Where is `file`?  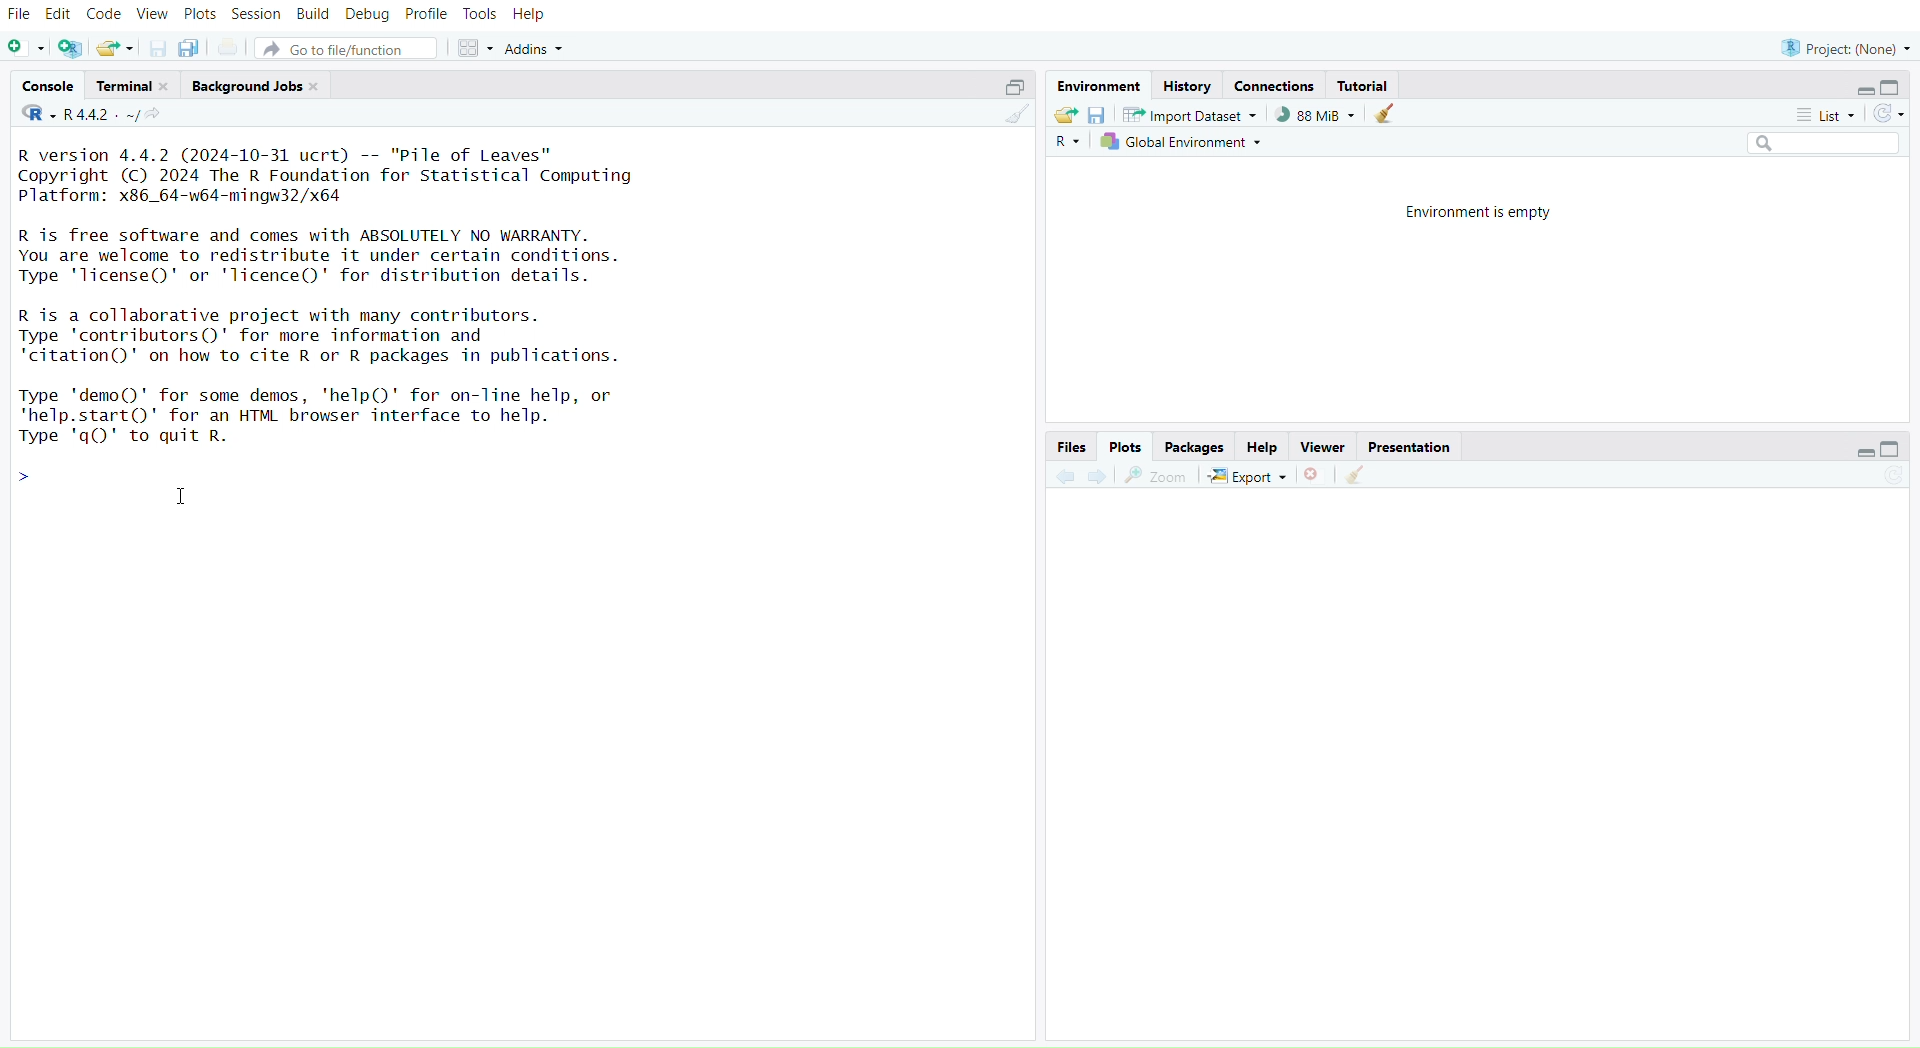 file is located at coordinates (20, 15).